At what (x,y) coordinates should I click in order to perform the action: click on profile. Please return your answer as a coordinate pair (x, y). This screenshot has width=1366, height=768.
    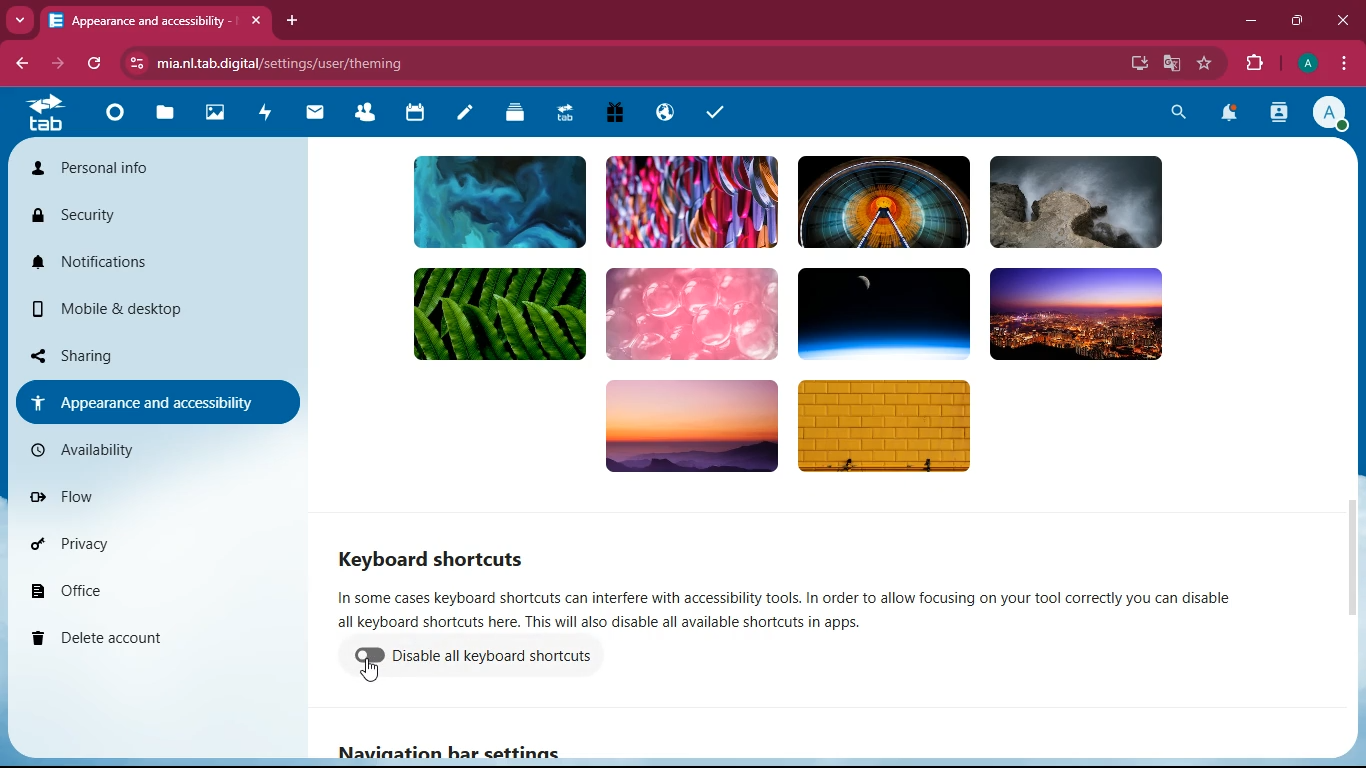
    Looking at the image, I should click on (1303, 63).